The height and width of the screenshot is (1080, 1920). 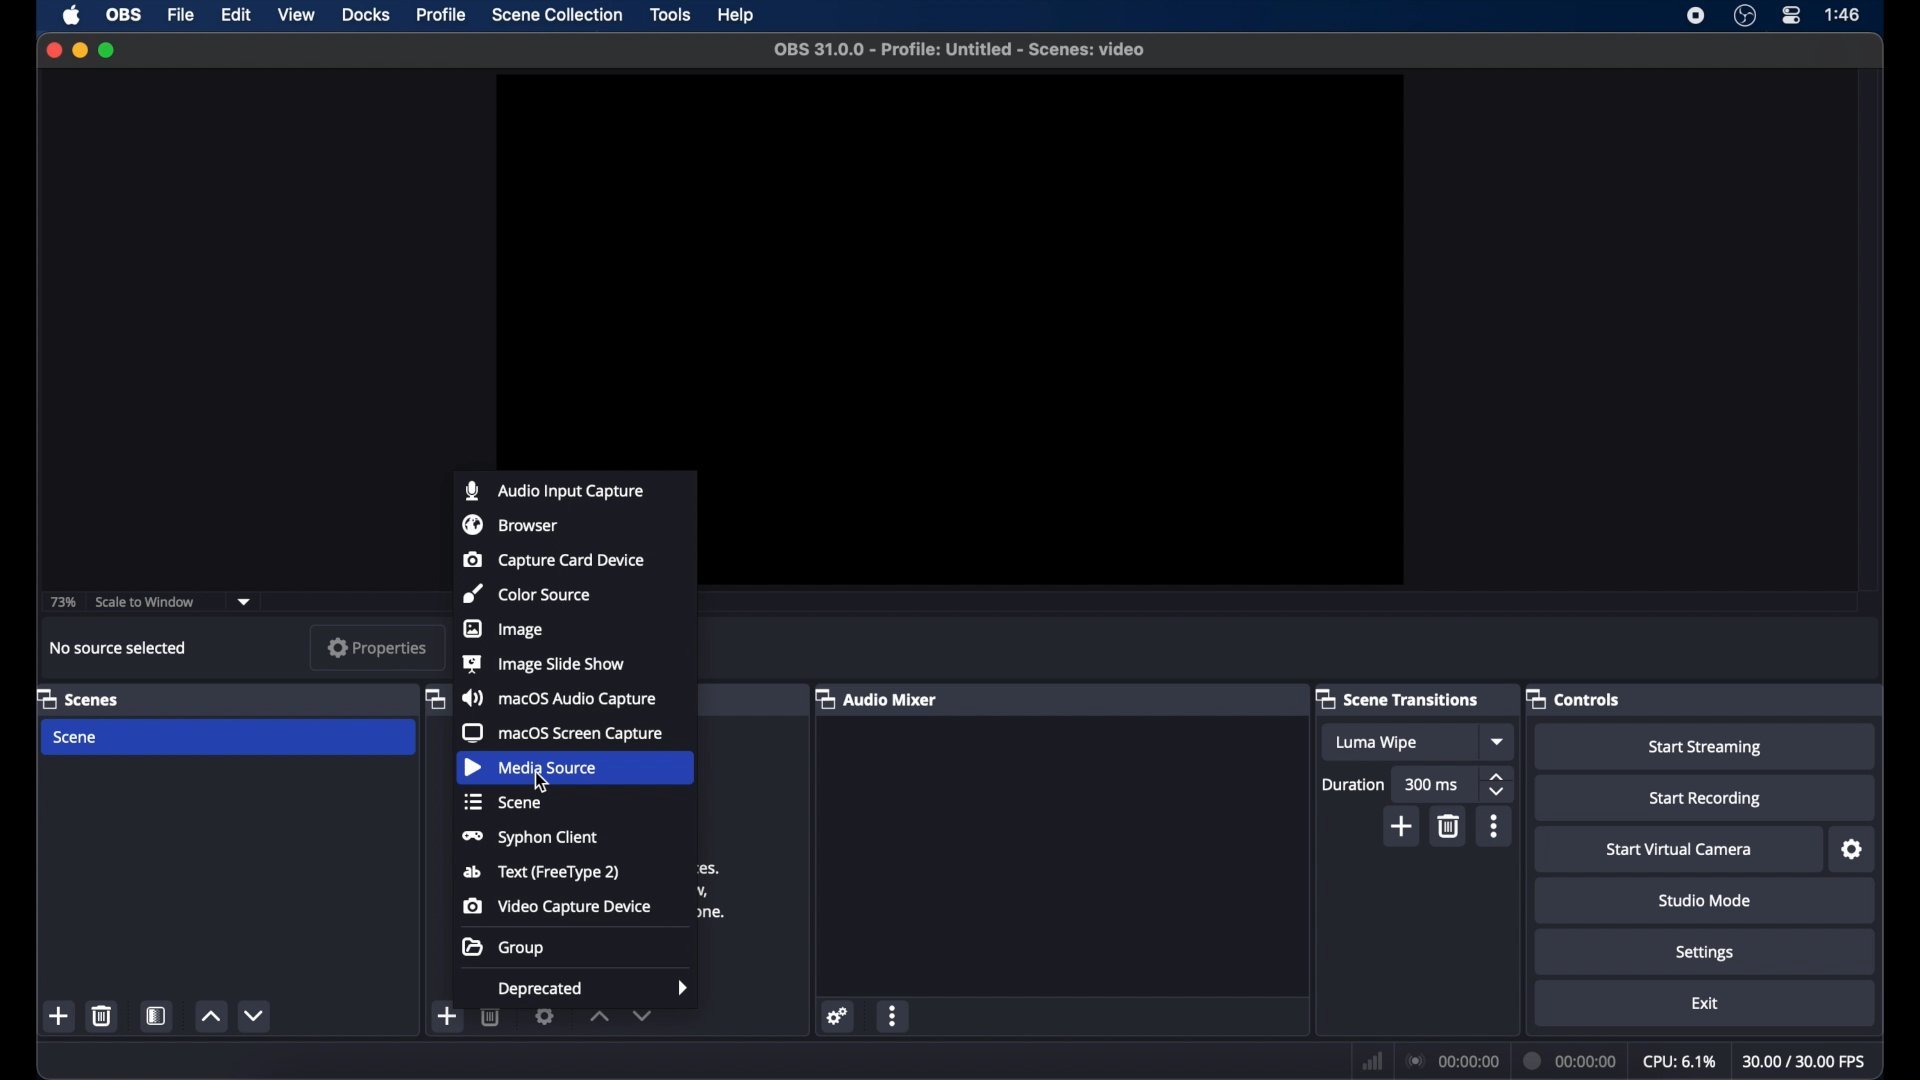 I want to click on settings, so click(x=1706, y=954).